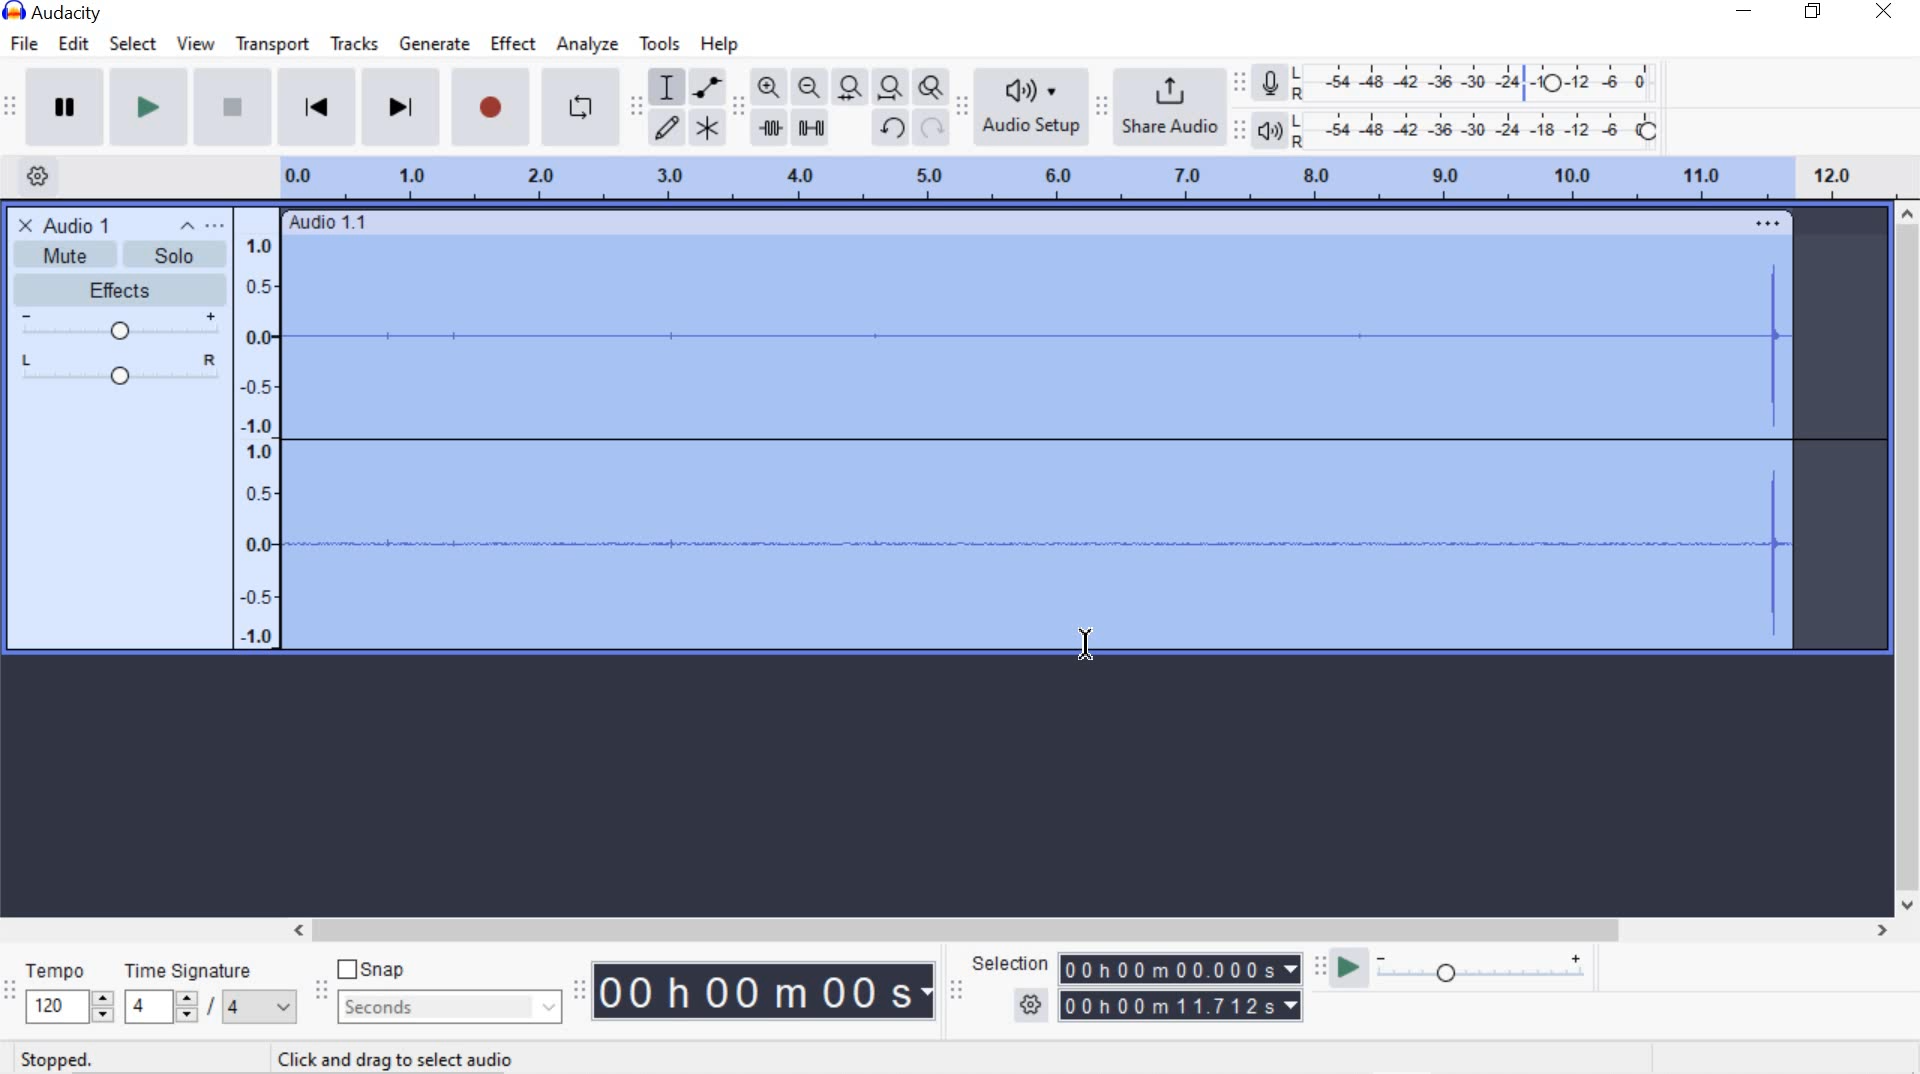  I want to click on snap, so click(378, 971).